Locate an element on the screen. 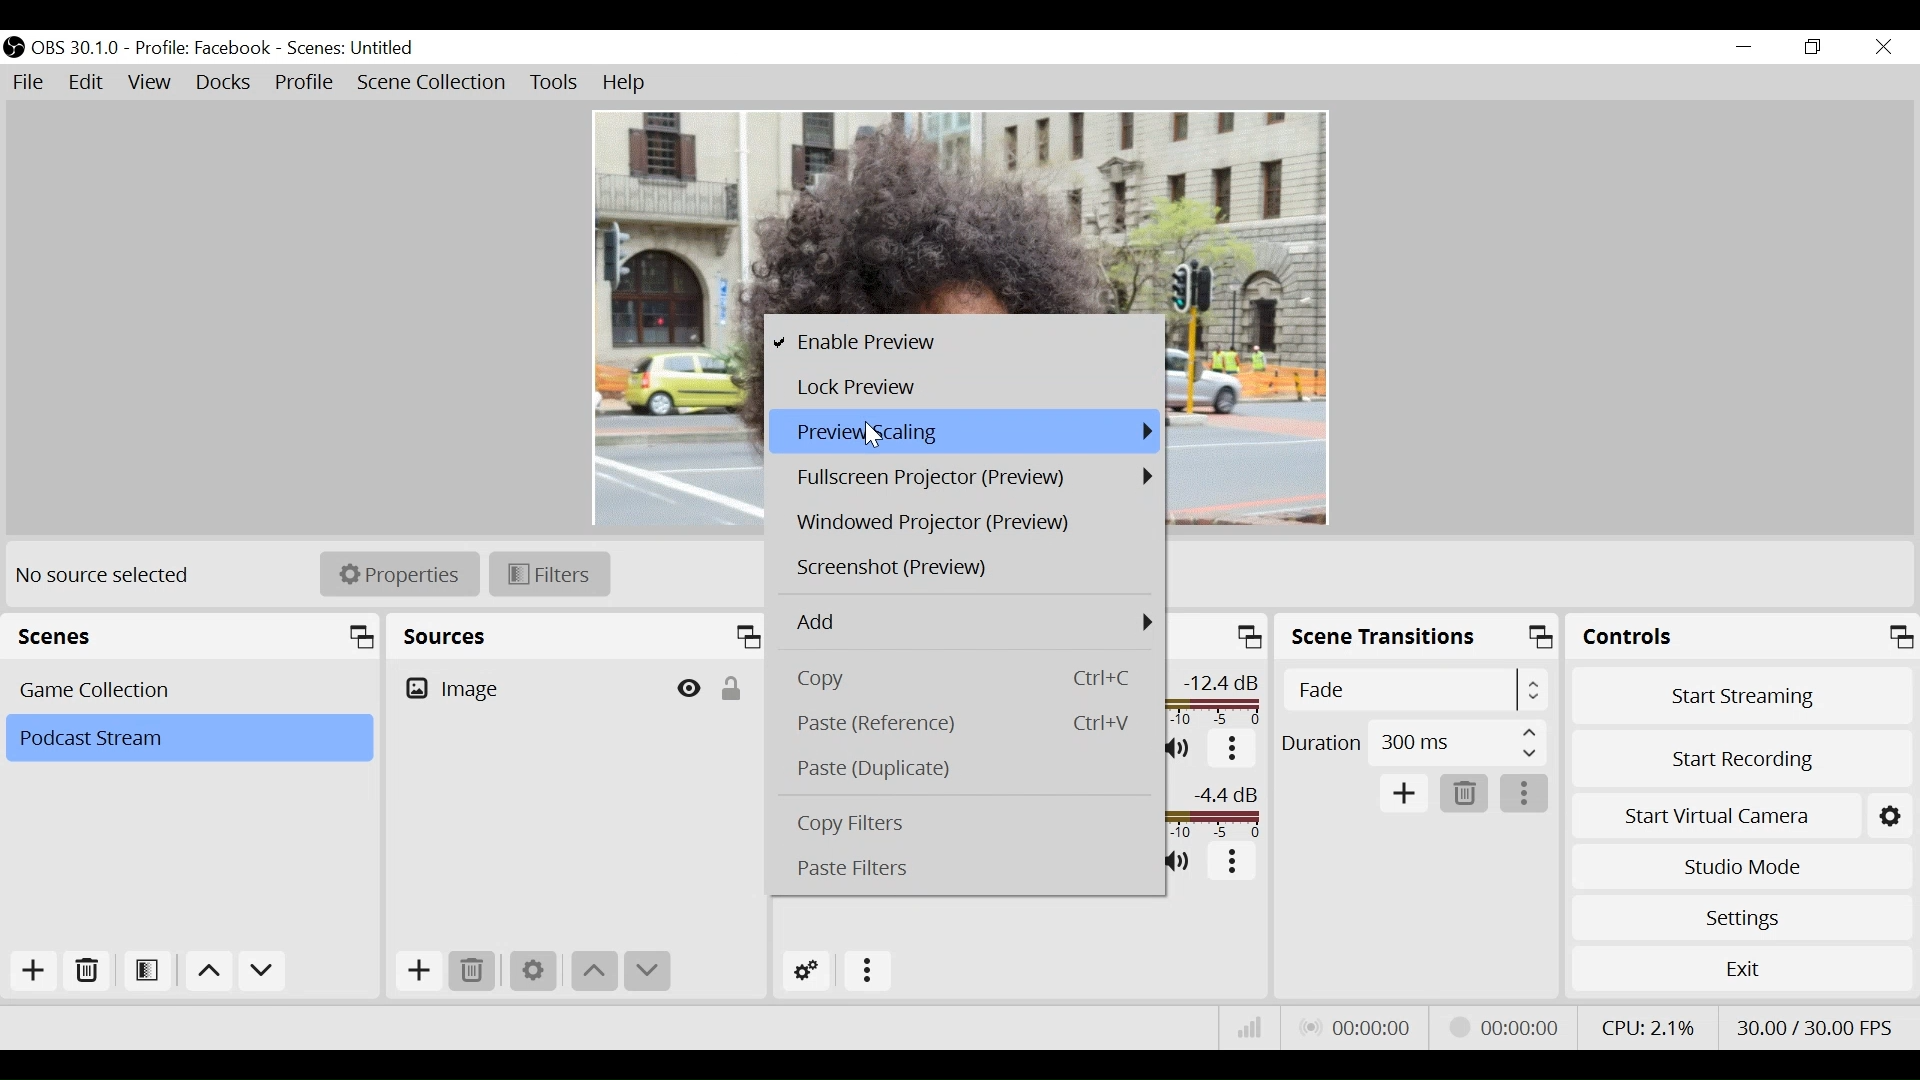  Start Recording is located at coordinates (1743, 757).